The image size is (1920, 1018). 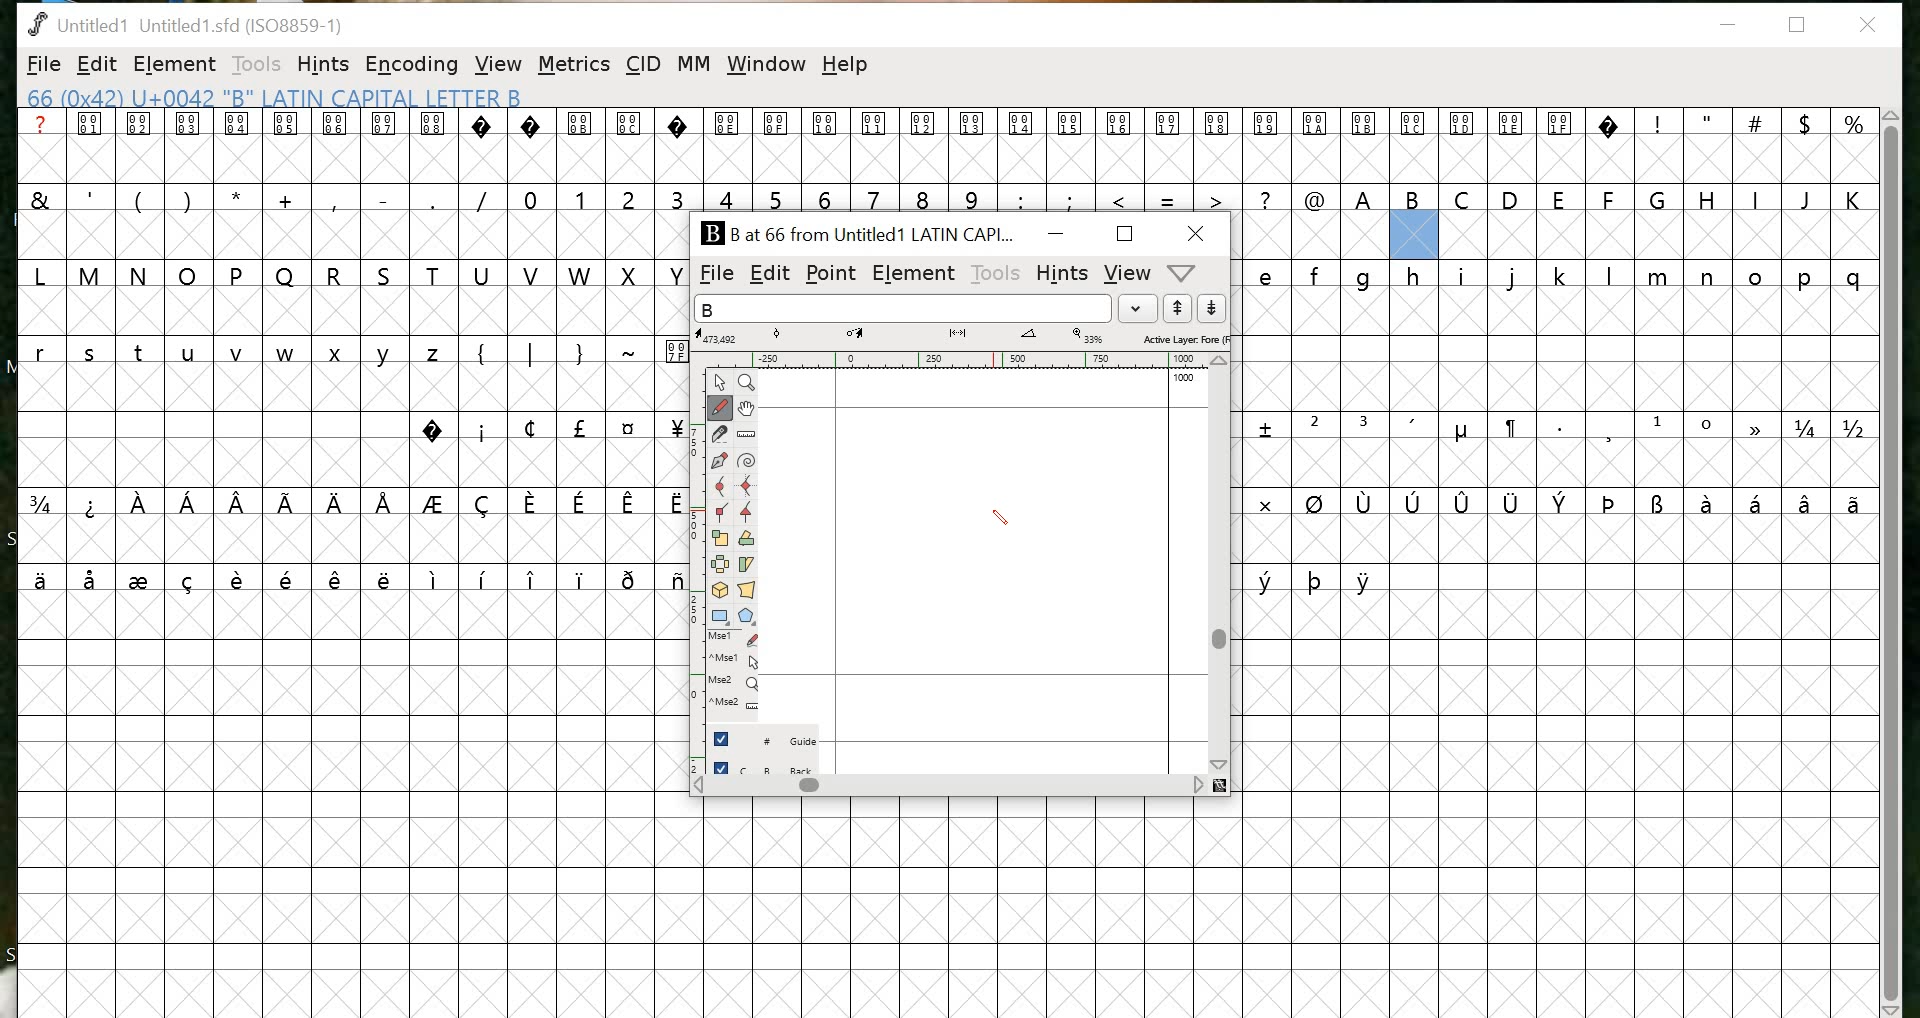 I want to click on CLOSE, so click(x=1198, y=233).